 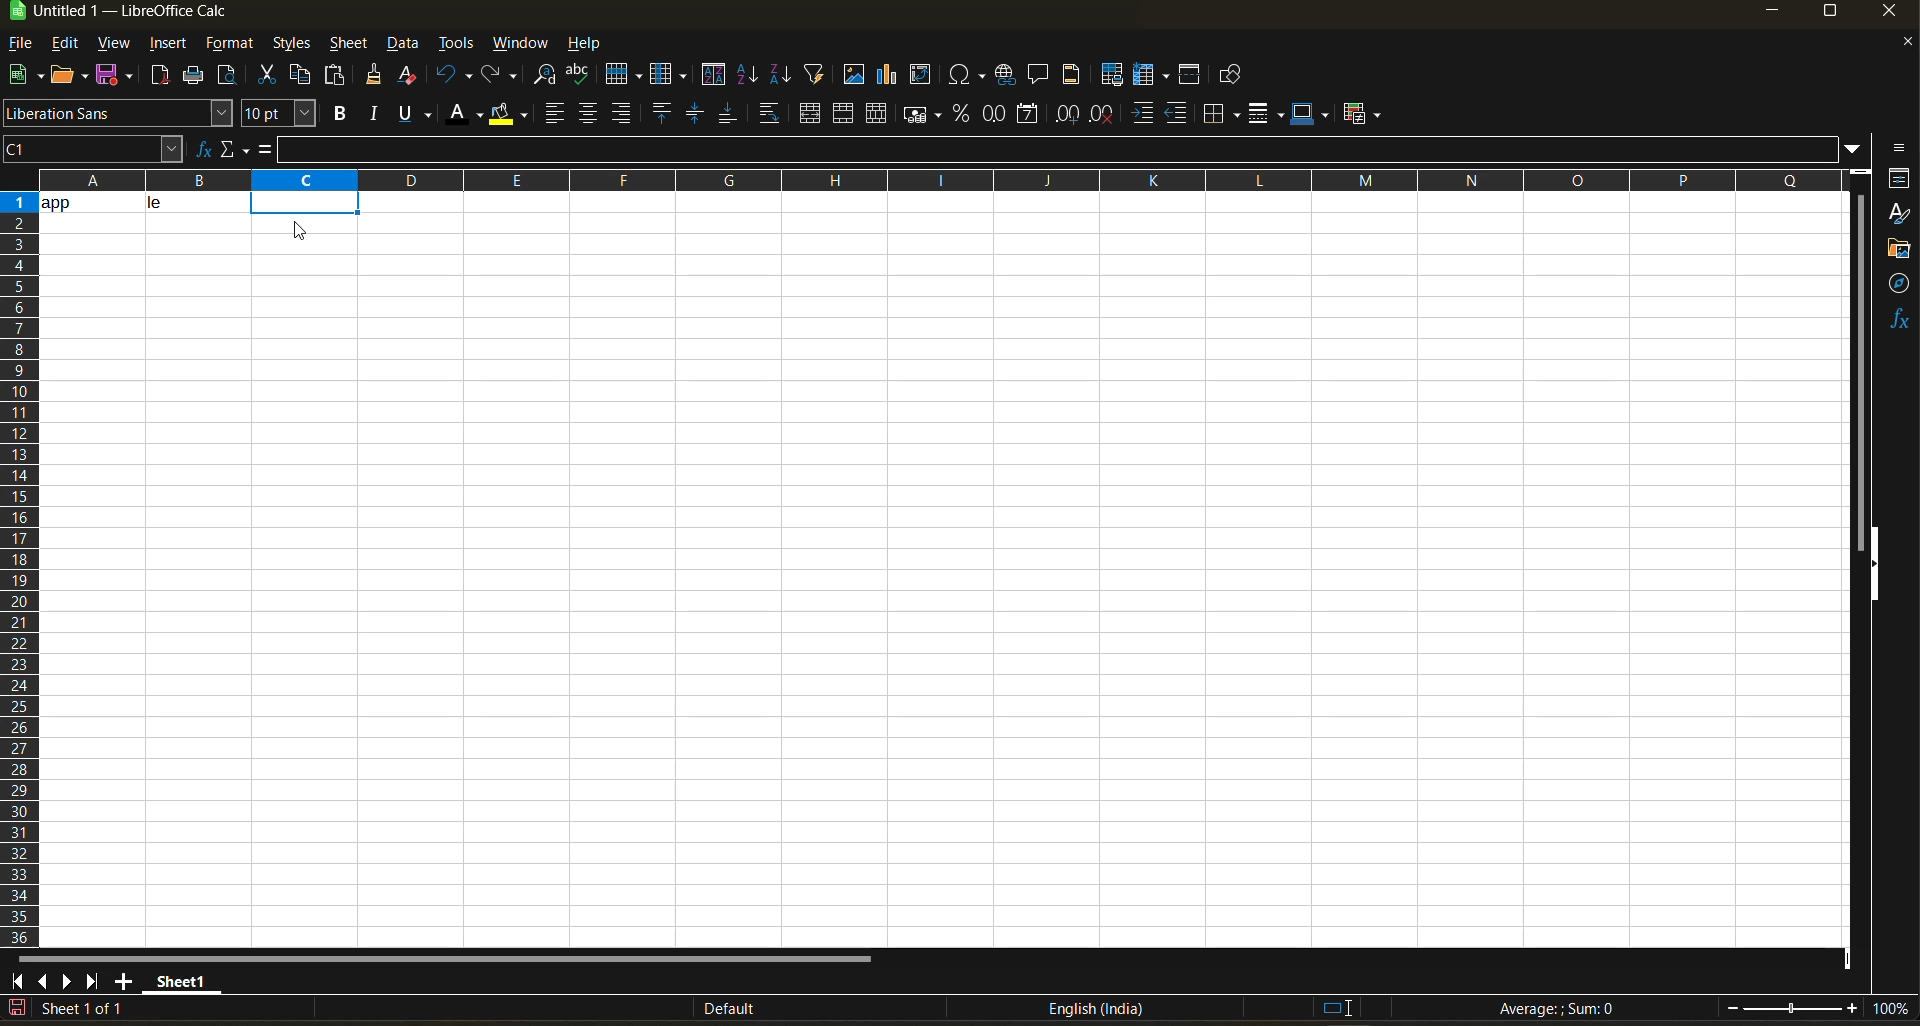 What do you see at coordinates (92, 148) in the screenshot?
I see `cell address` at bounding box center [92, 148].